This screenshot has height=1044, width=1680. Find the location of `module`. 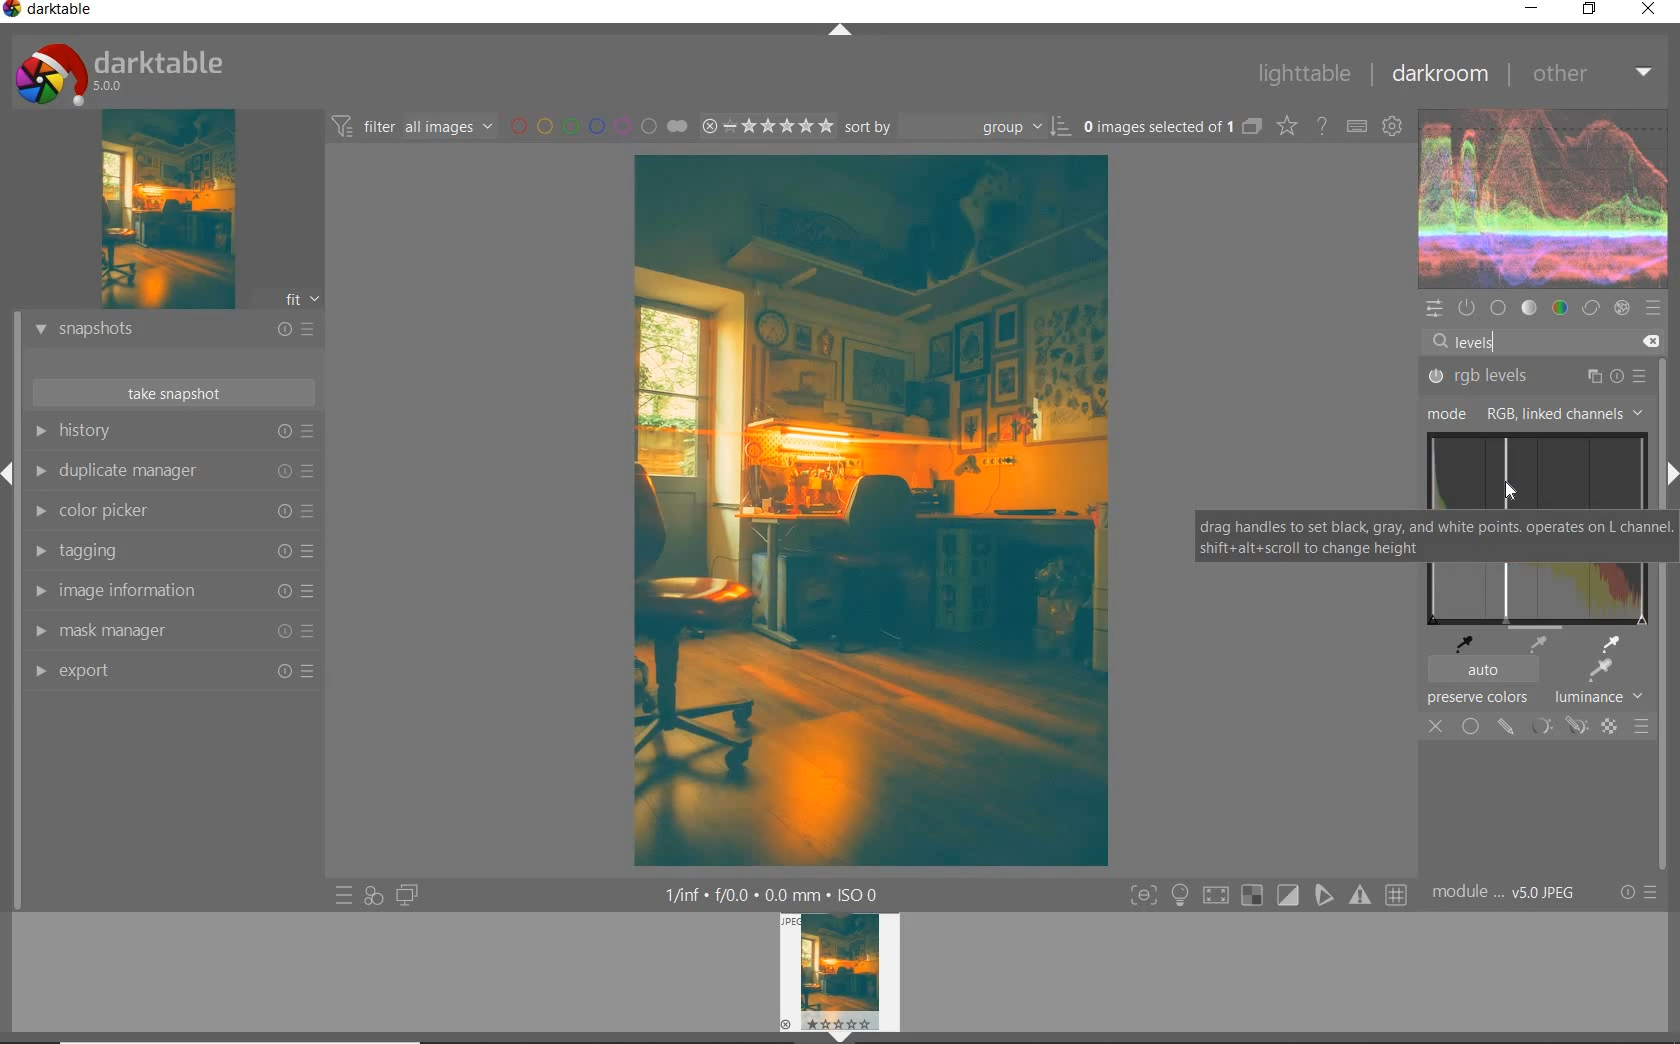

module is located at coordinates (1503, 890).